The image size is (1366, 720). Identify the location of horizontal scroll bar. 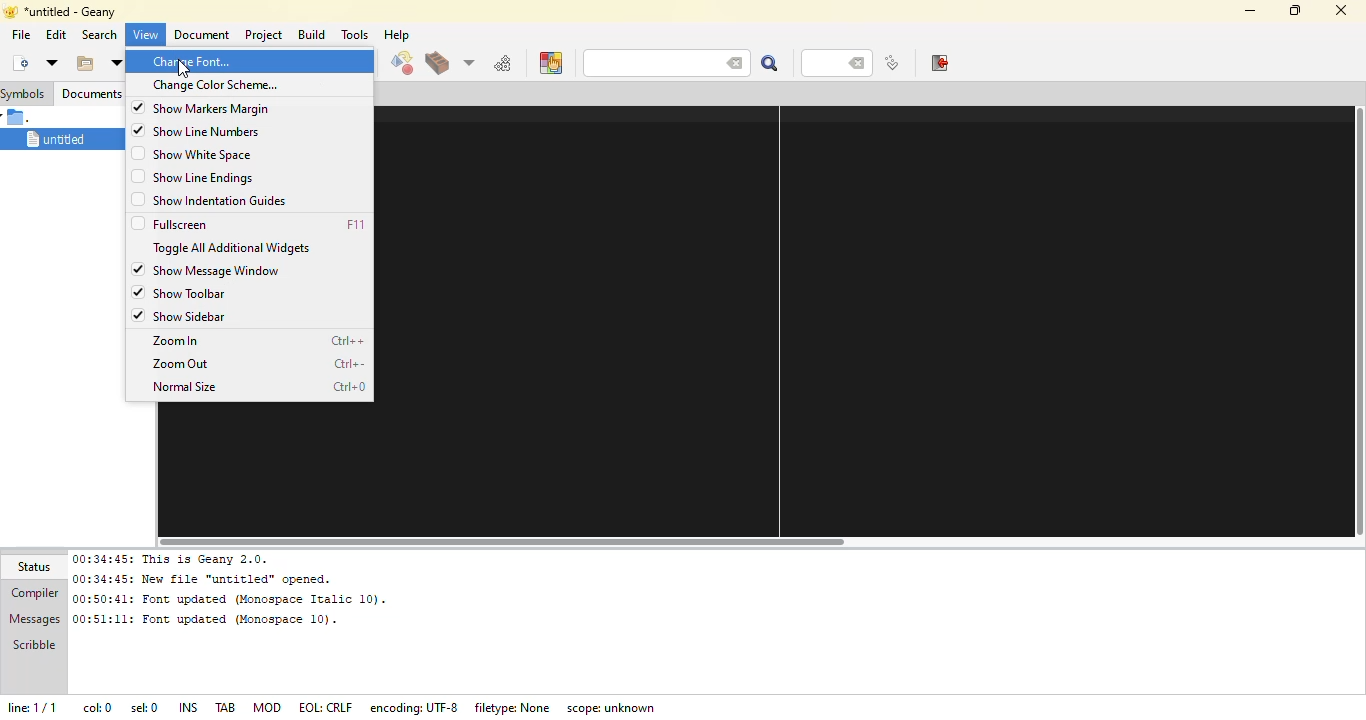
(518, 539).